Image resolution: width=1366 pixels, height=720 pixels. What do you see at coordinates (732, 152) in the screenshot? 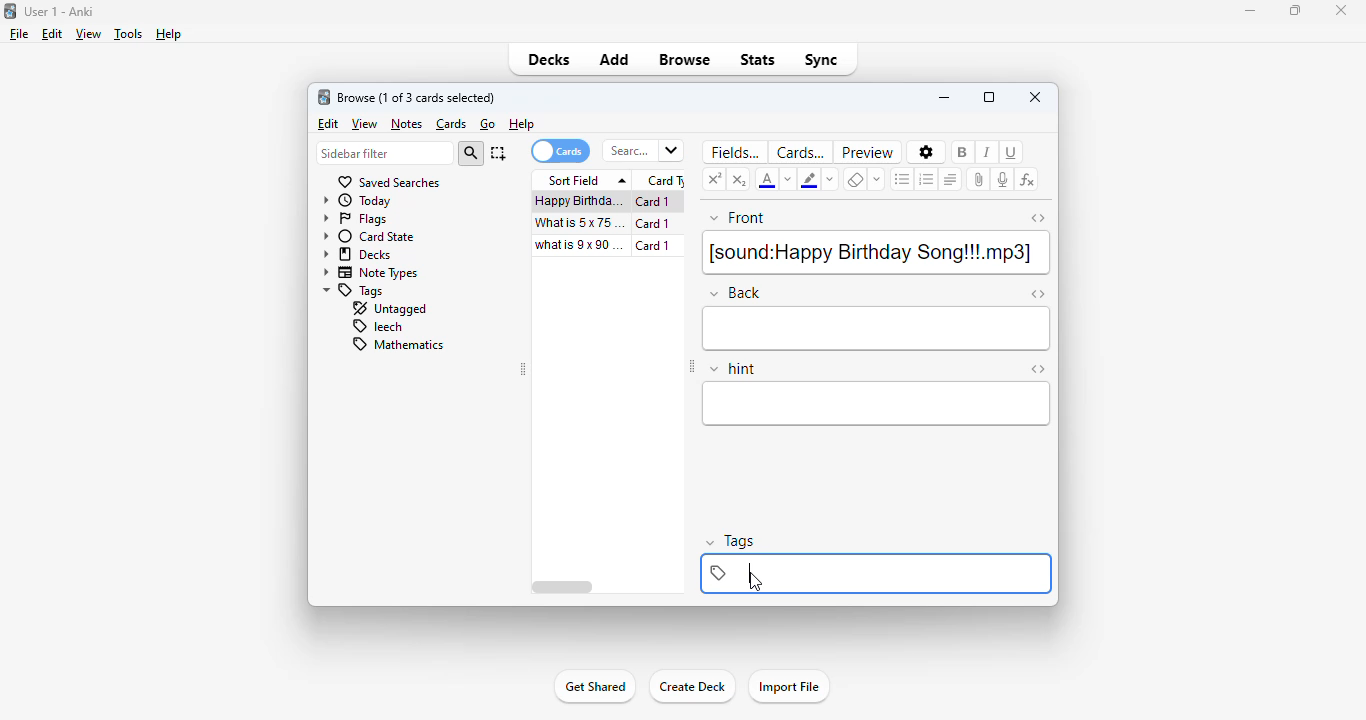
I see `fields` at bounding box center [732, 152].